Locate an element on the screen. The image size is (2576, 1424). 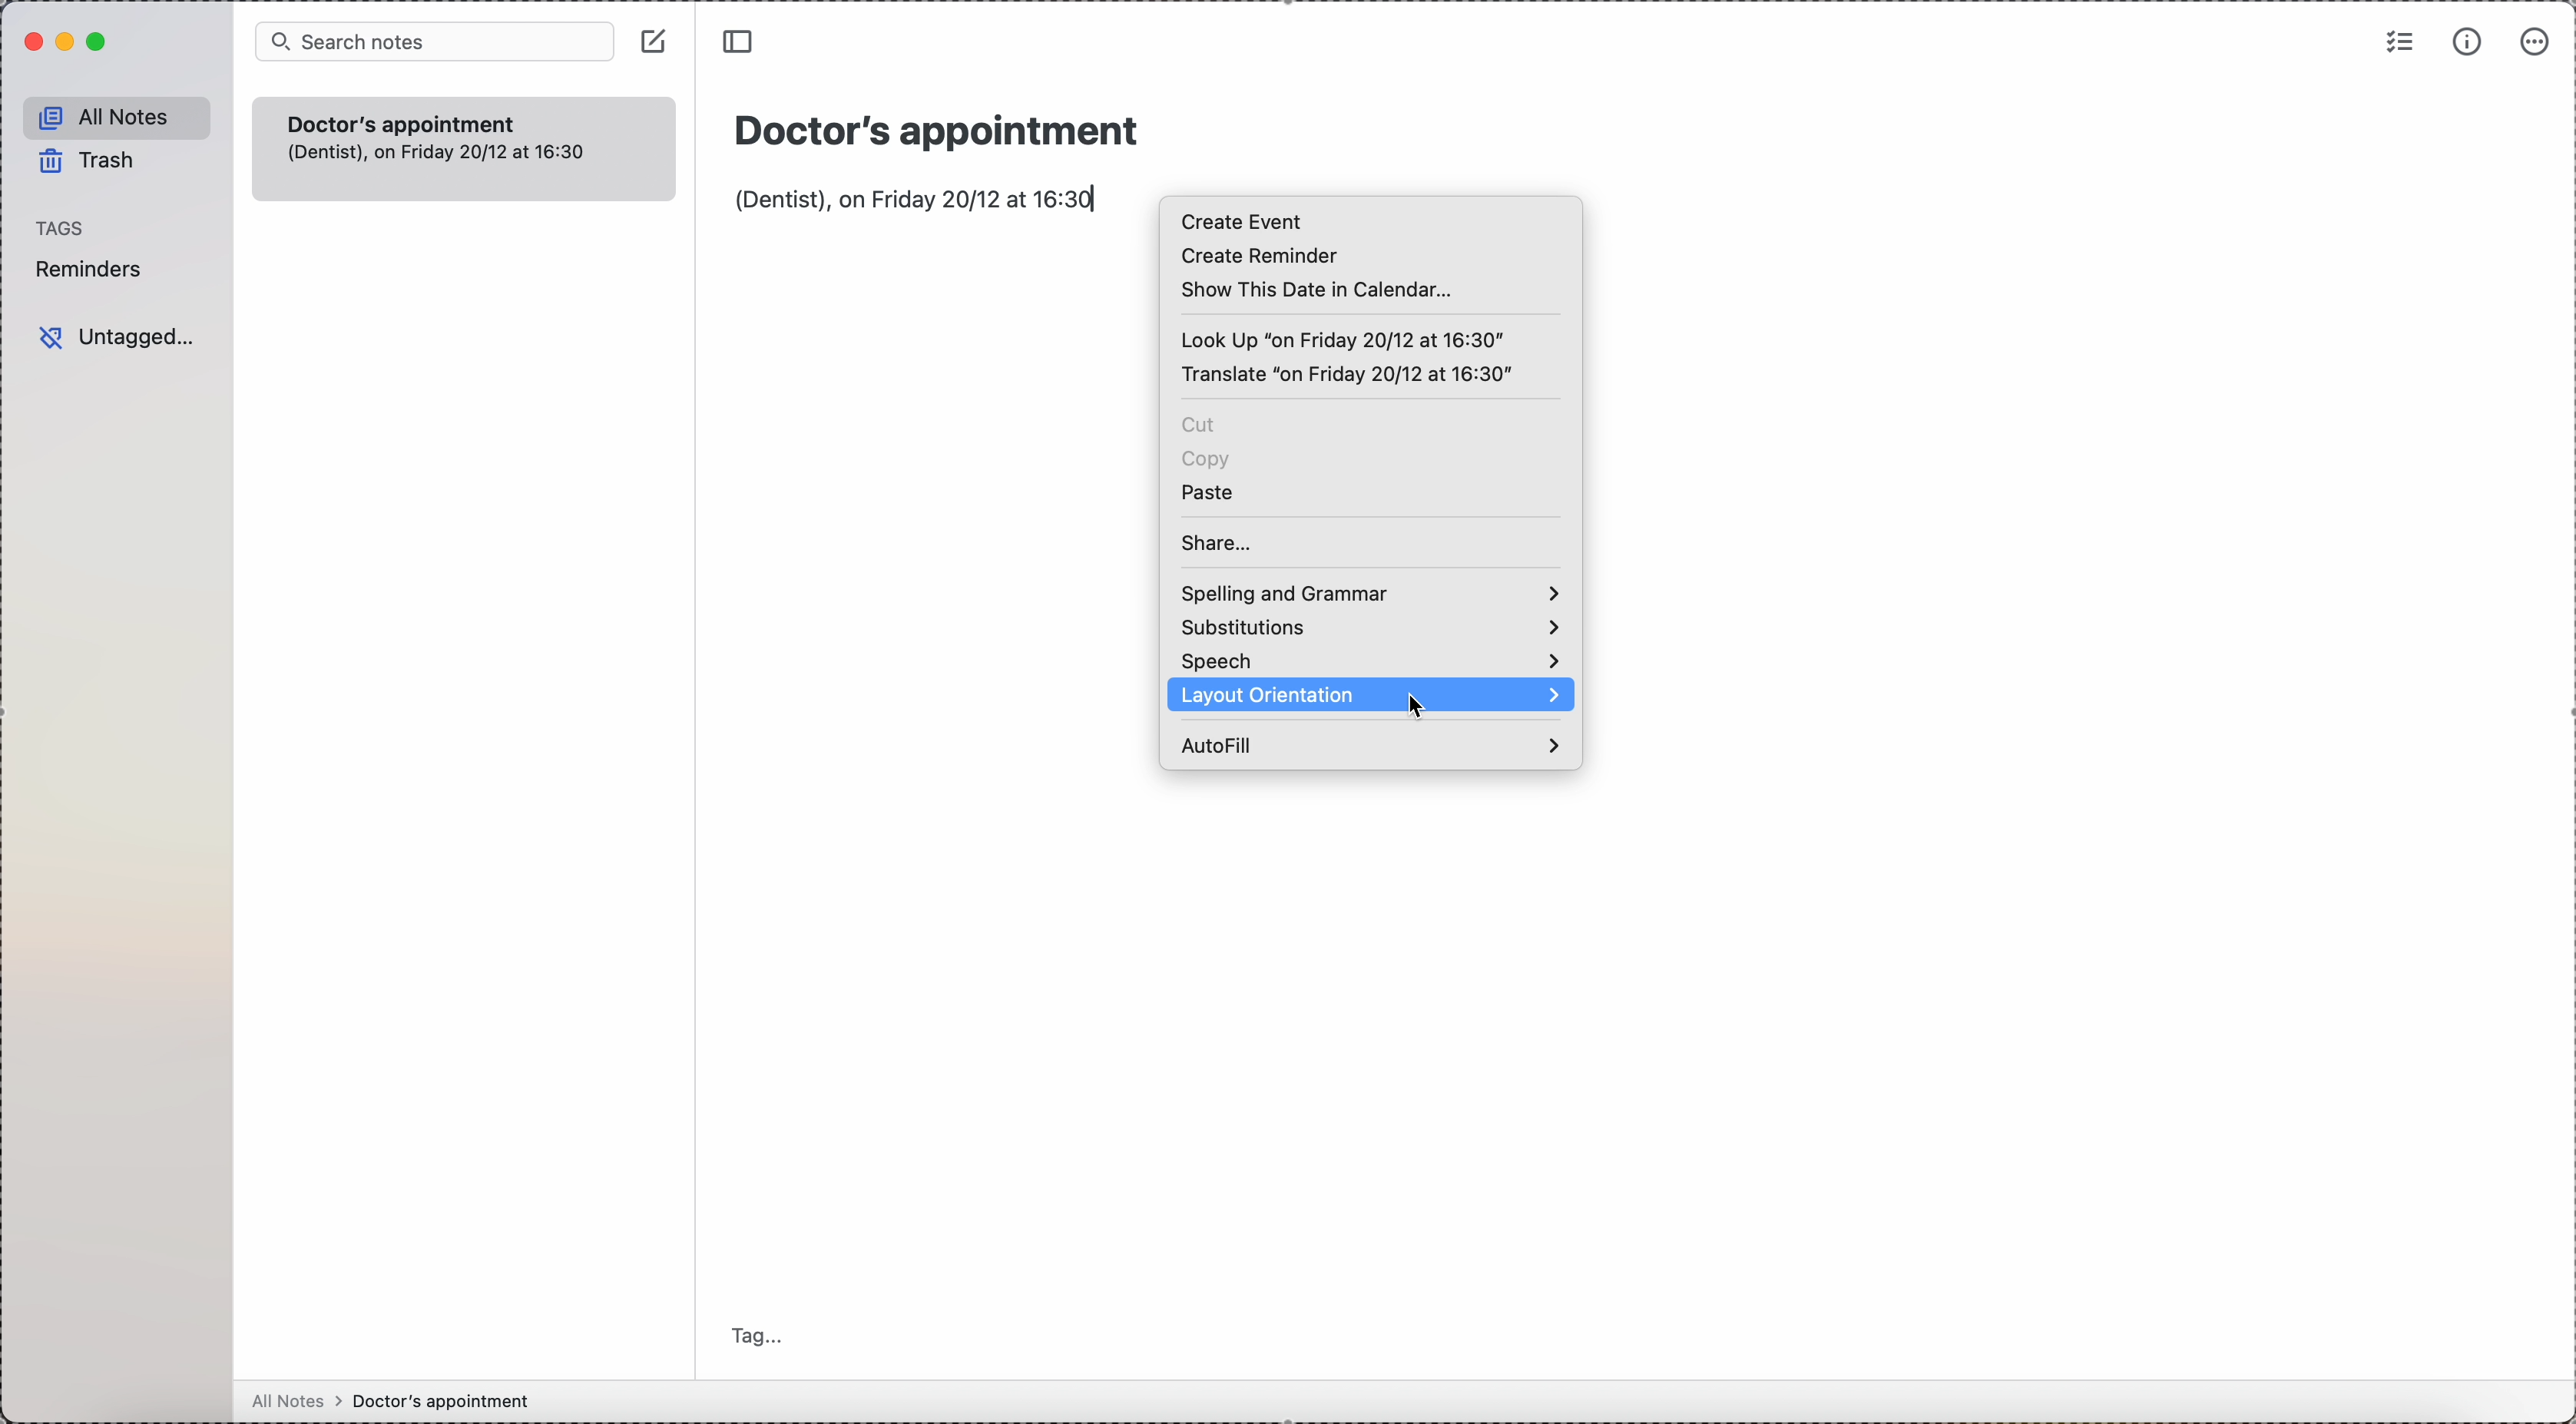
cursor is located at coordinates (1421, 705).